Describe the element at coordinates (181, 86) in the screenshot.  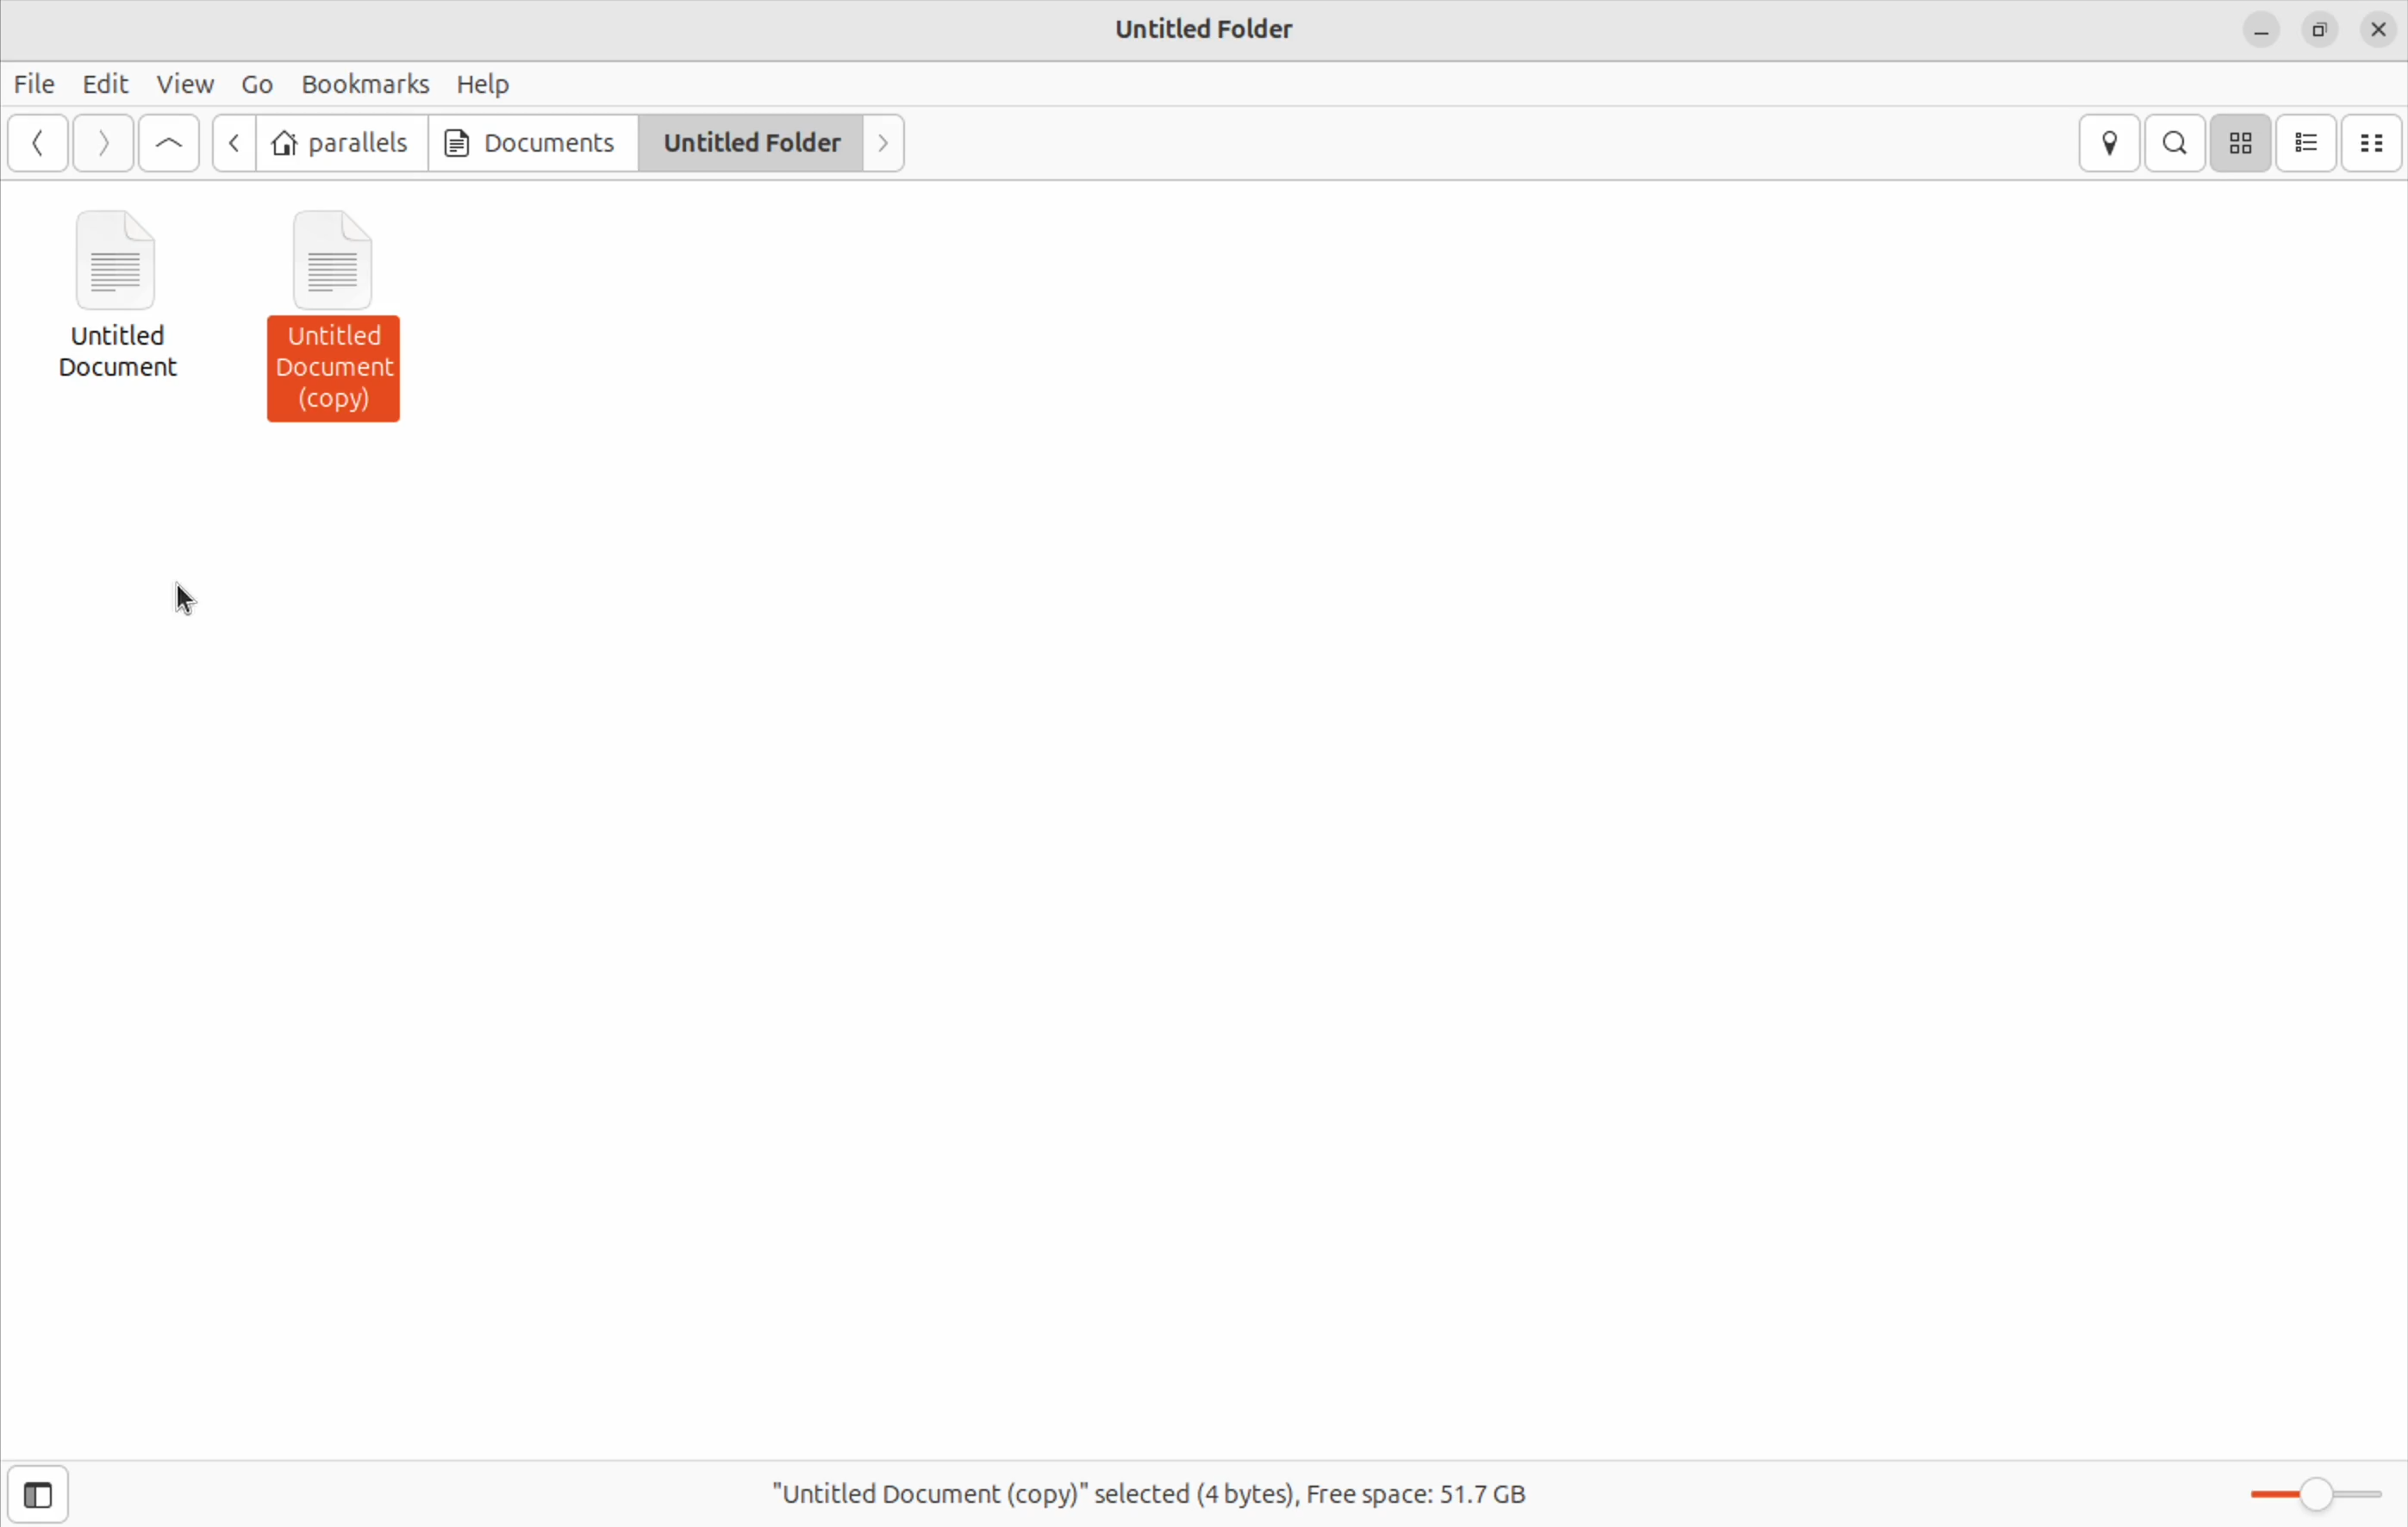
I see `View` at that location.